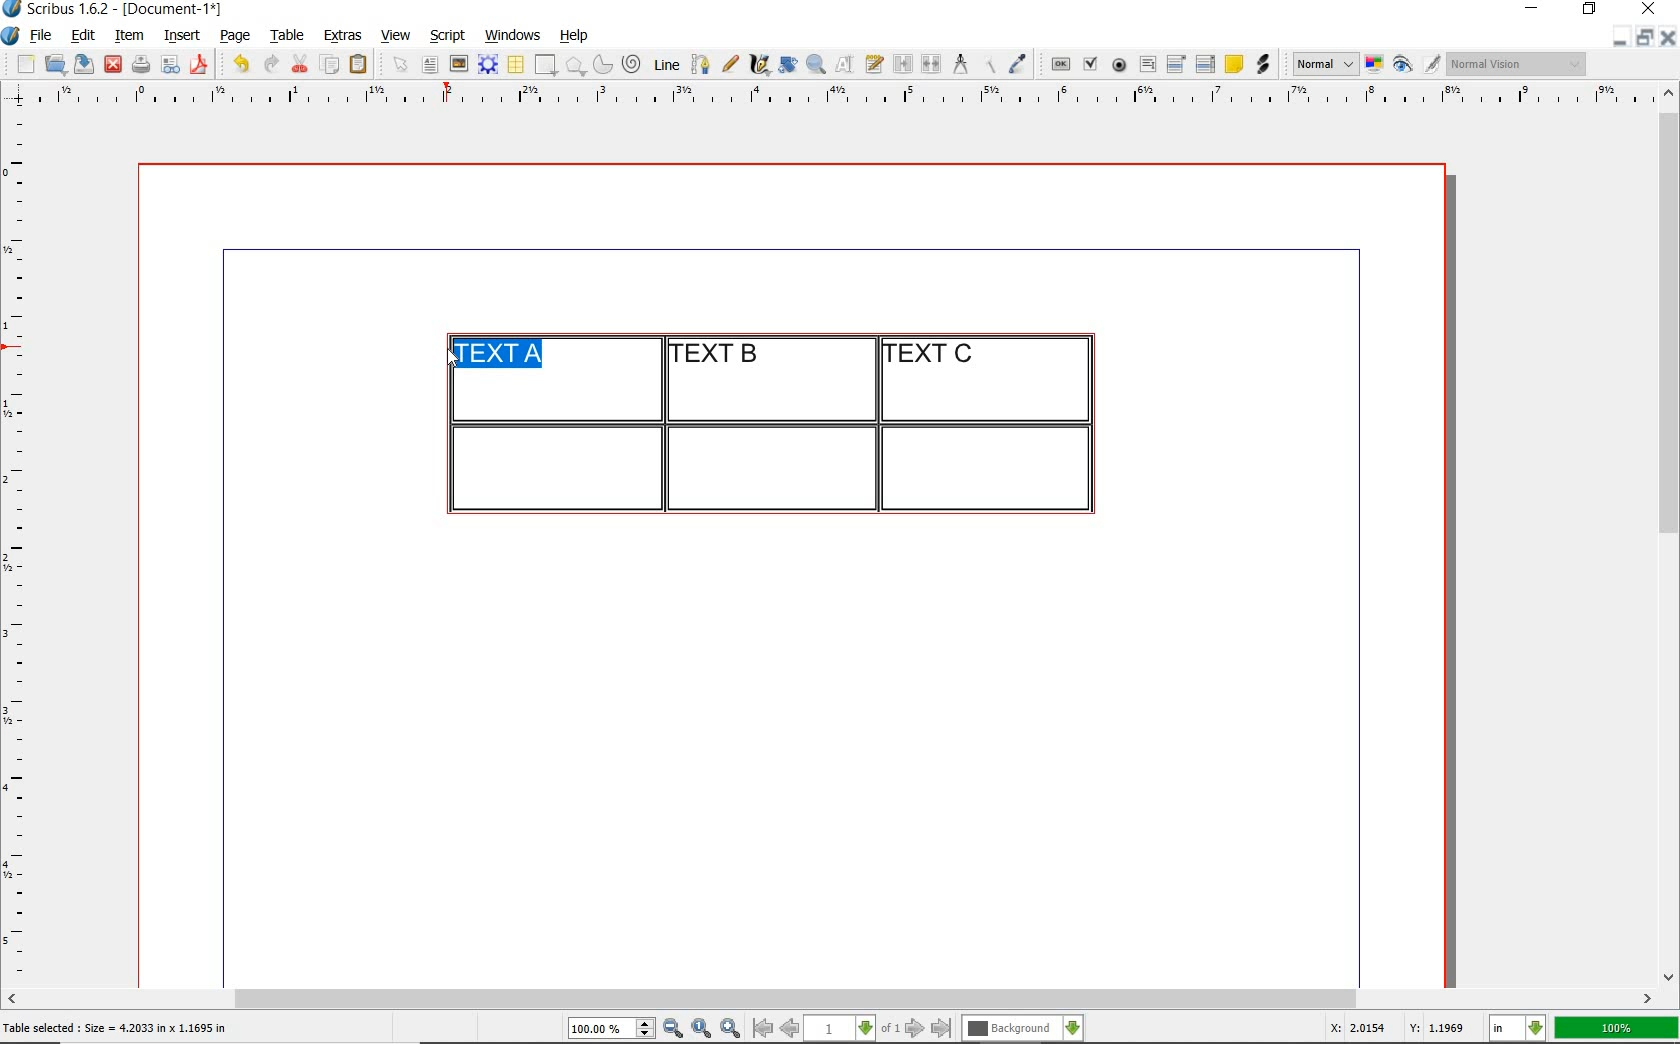 This screenshot has width=1680, height=1044. What do you see at coordinates (633, 64) in the screenshot?
I see `spiral` at bounding box center [633, 64].